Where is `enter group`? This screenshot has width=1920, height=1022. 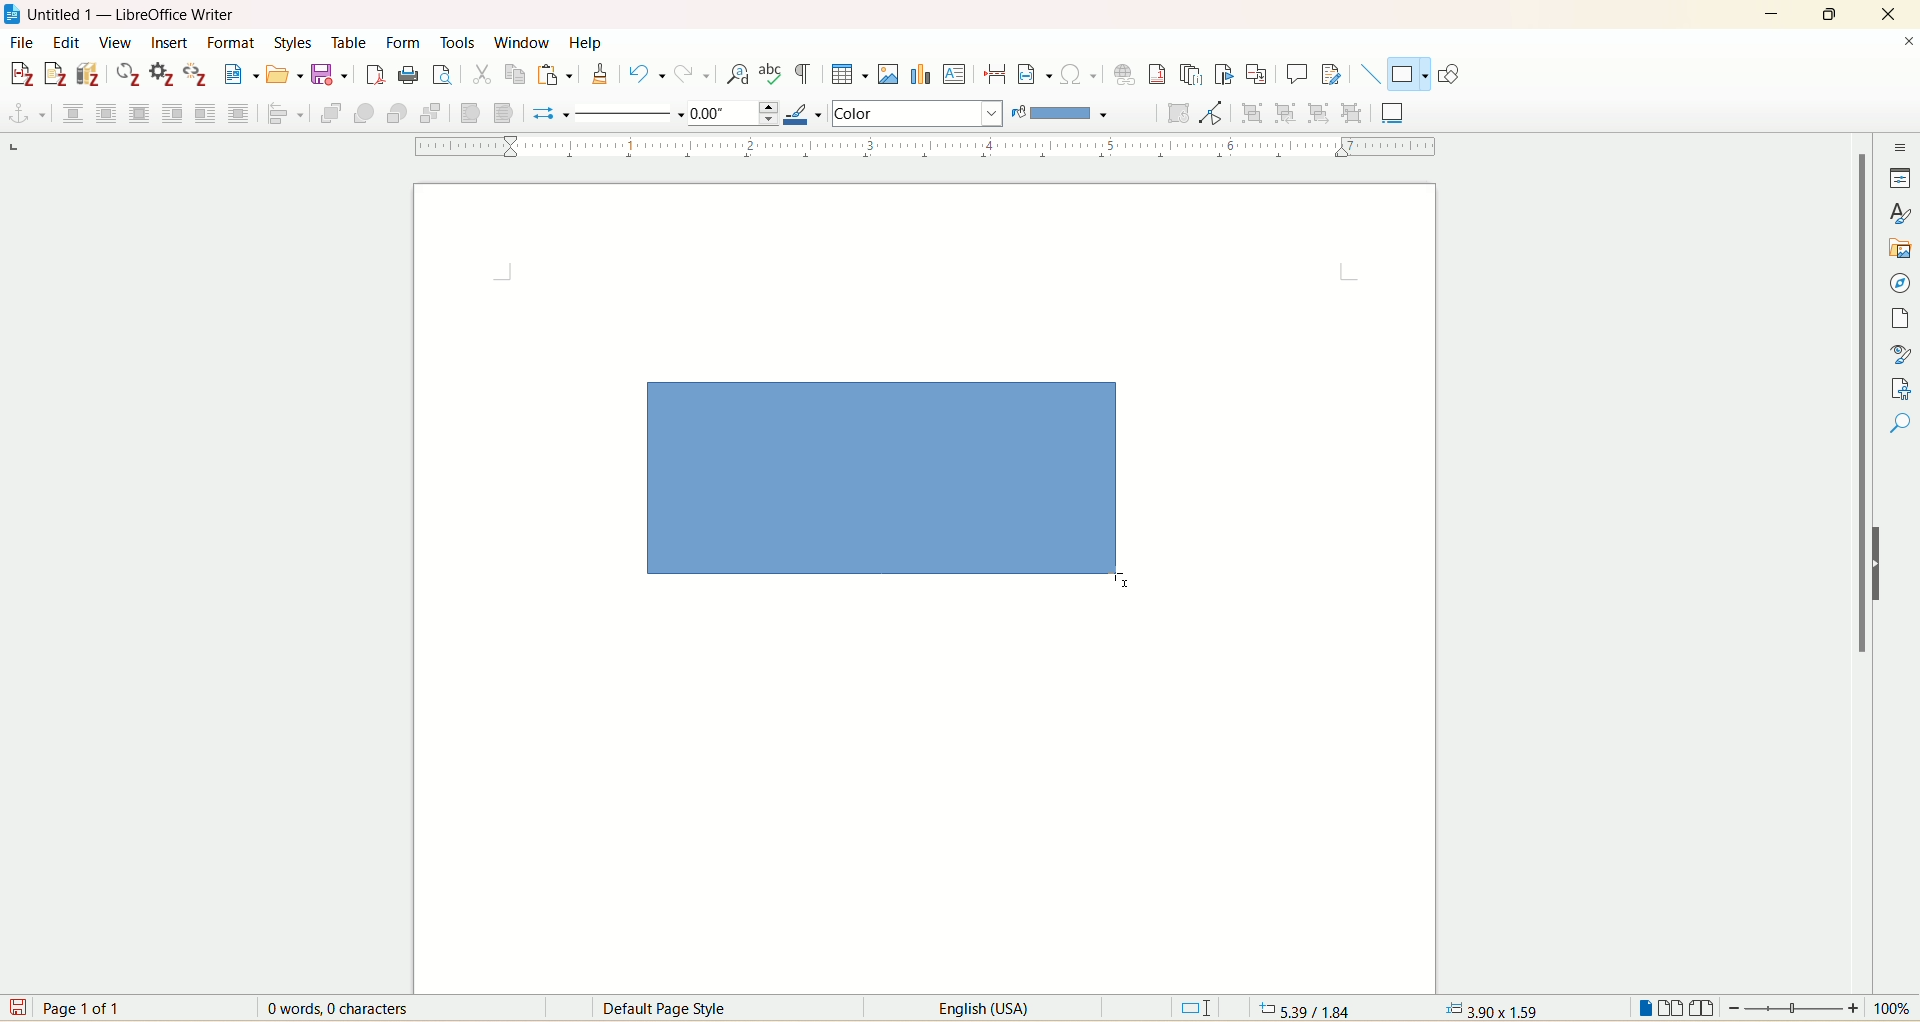 enter group is located at coordinates (1290, 112).